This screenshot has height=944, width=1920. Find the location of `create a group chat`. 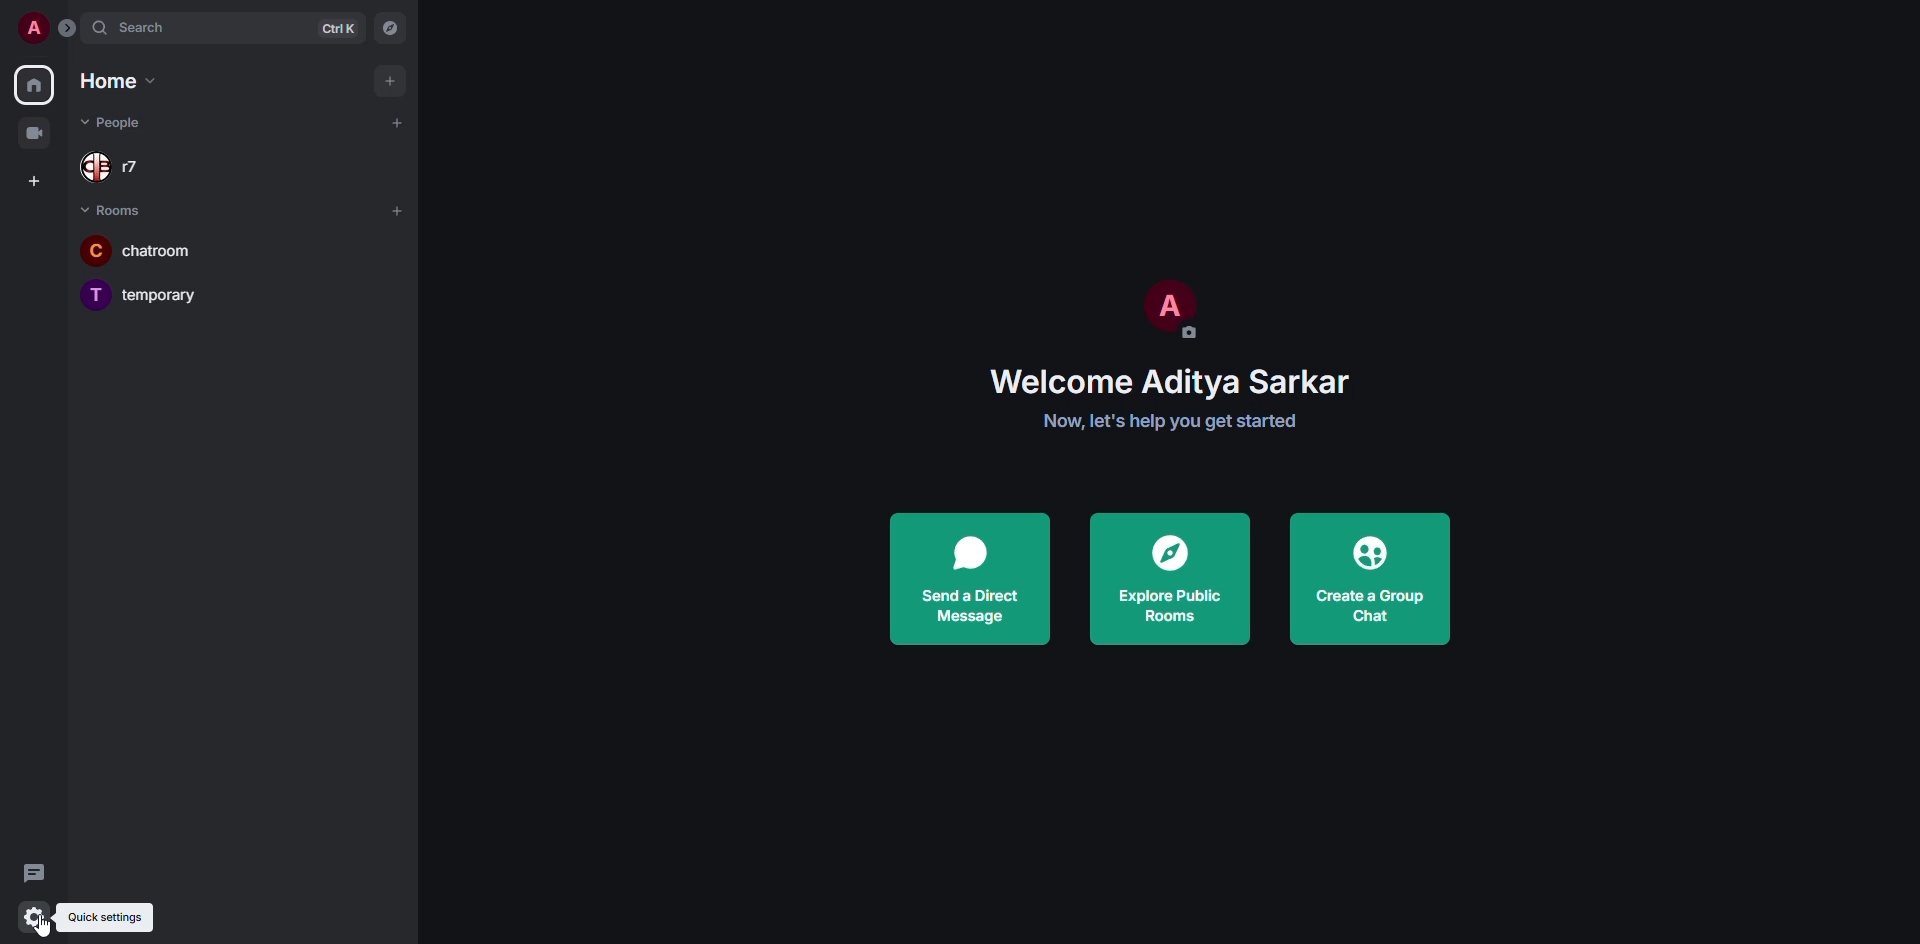

create a group chat is located at coordinates (1371, 579).